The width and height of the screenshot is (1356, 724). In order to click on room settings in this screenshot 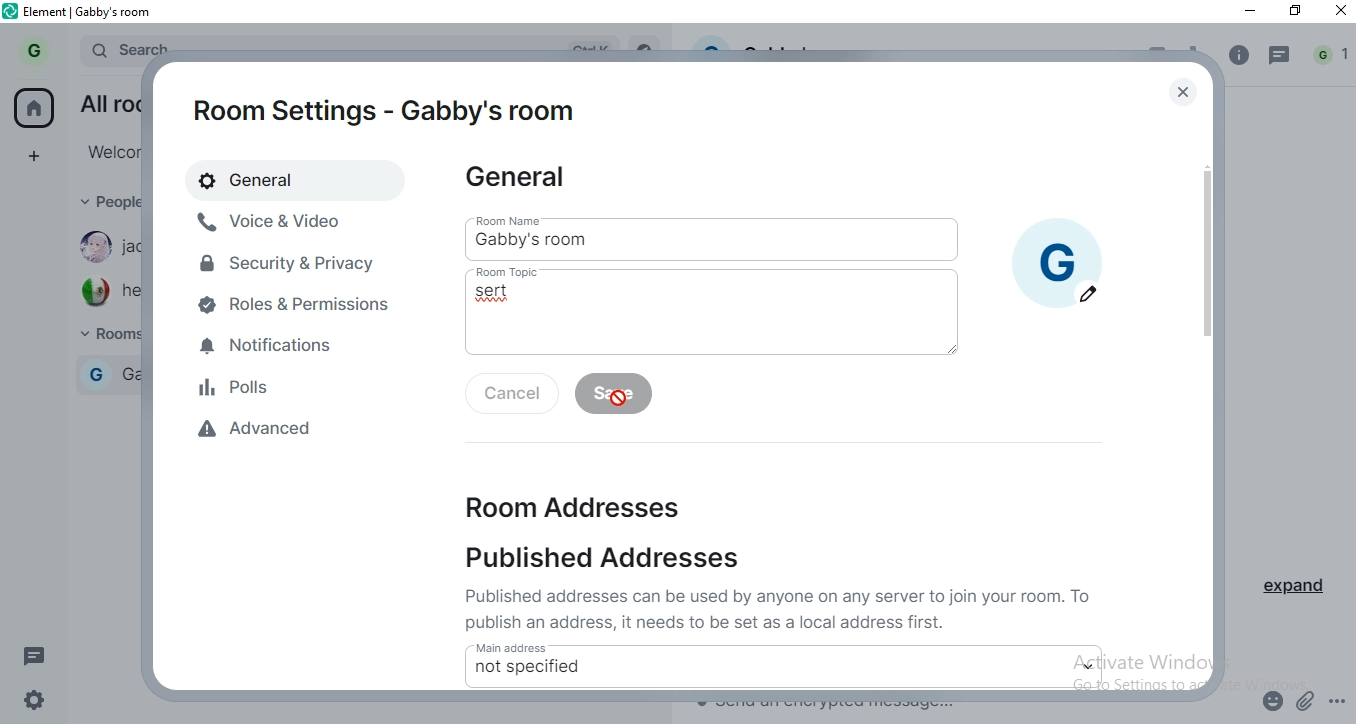, I will do `click(386, 109)`.